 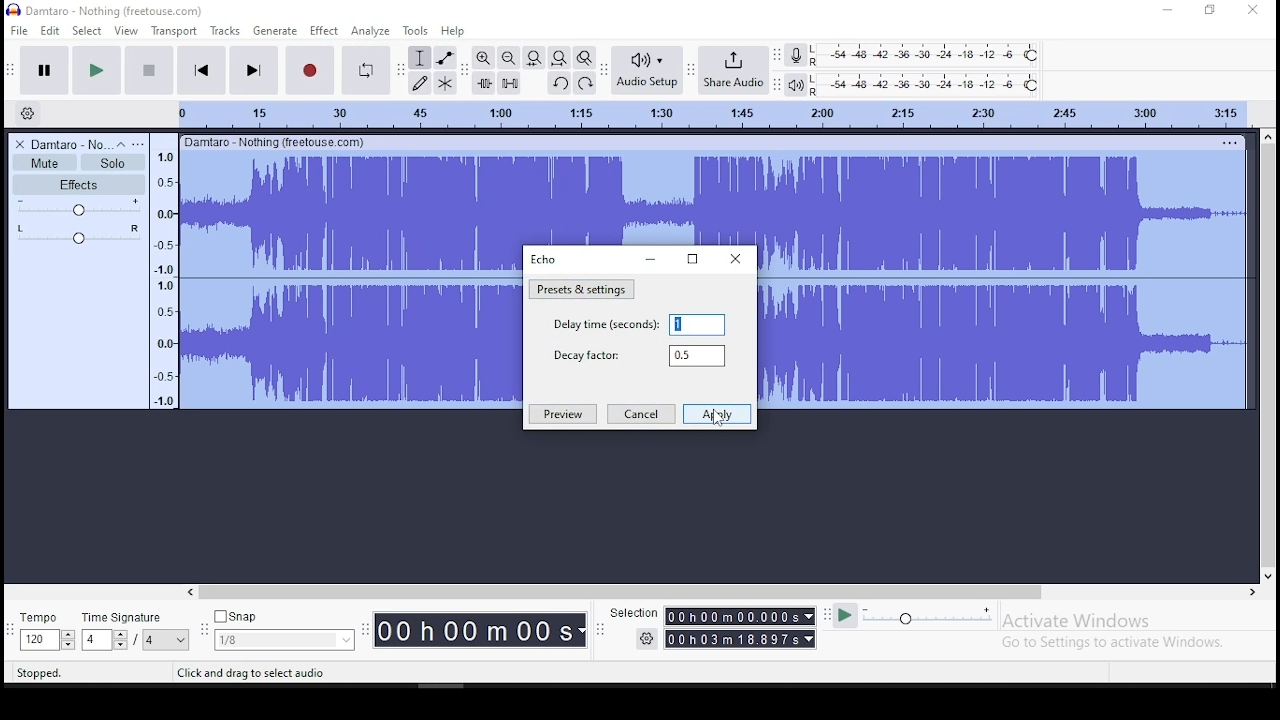 What do you see at coordinates (201, 629) in the screenshot?
I see `` at bounding box center [201, 629].